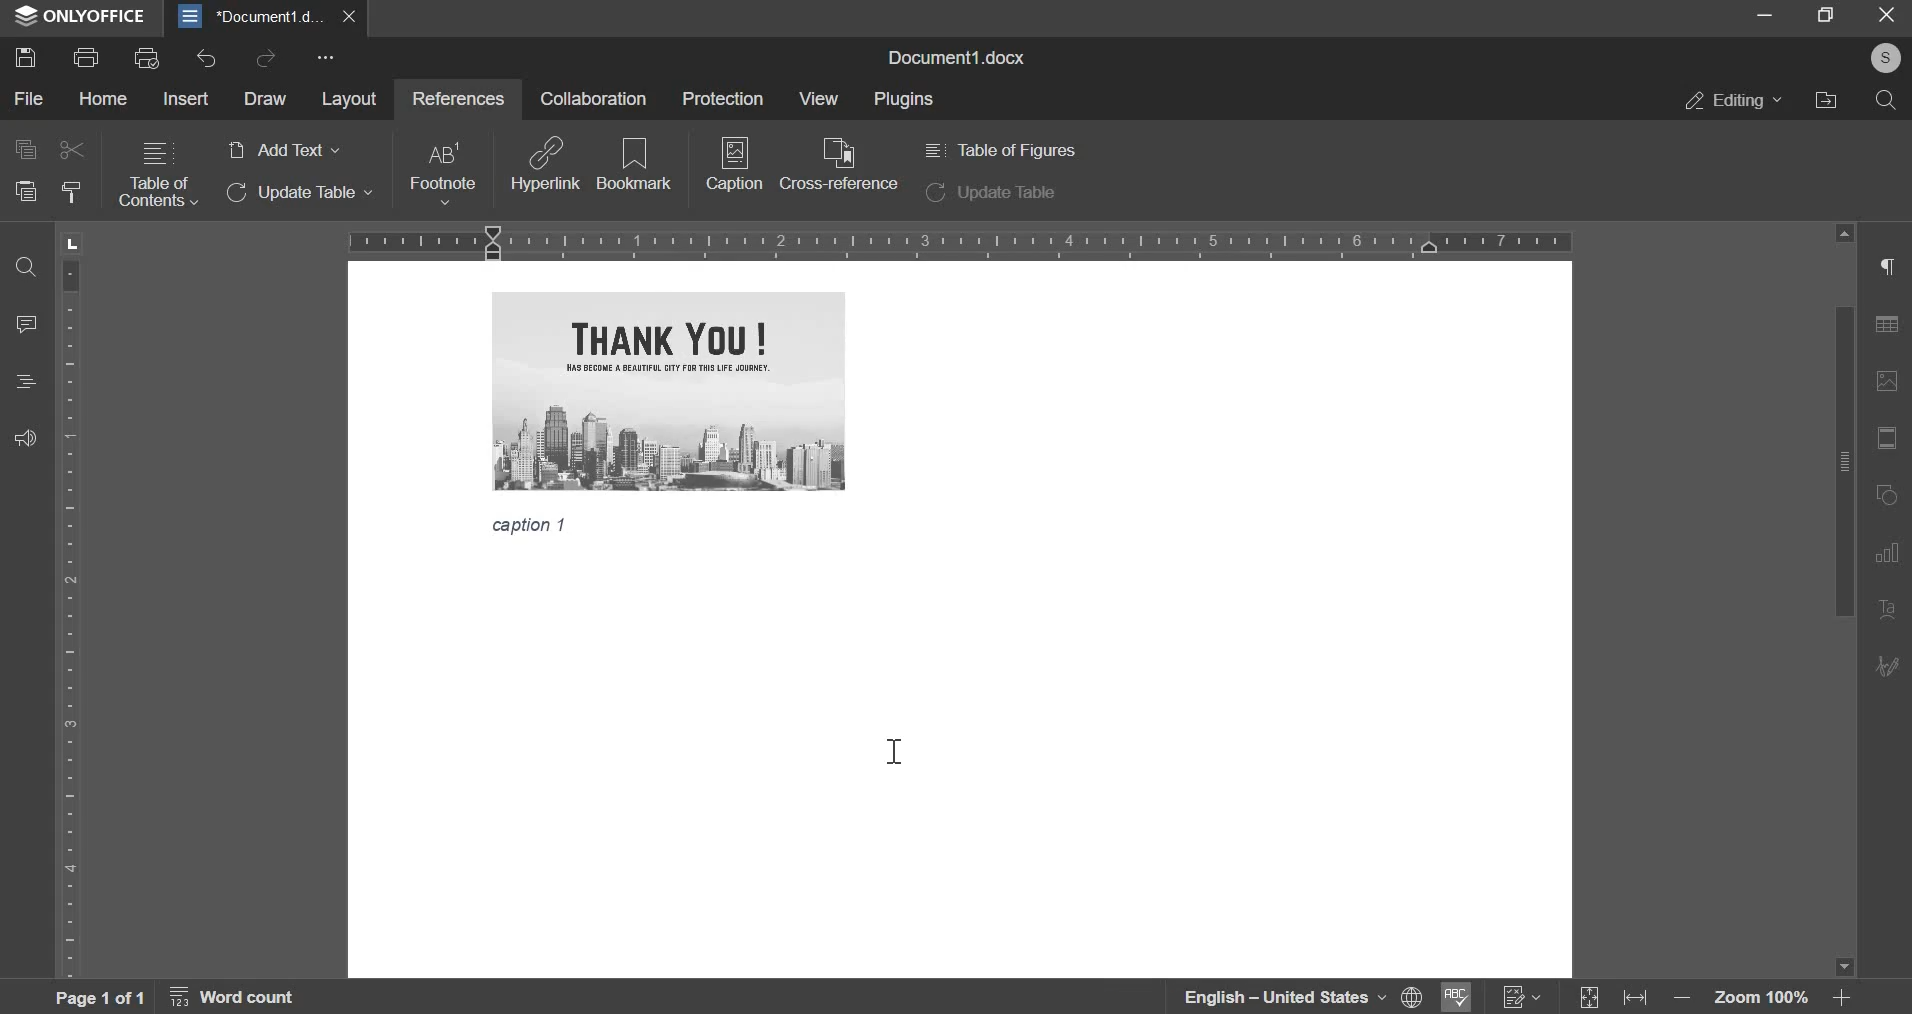 The image size is (1912, 1014). What do you see at coordinates (30, 100) in the screenshot?
I see `file` at bounding box center [30, 100].